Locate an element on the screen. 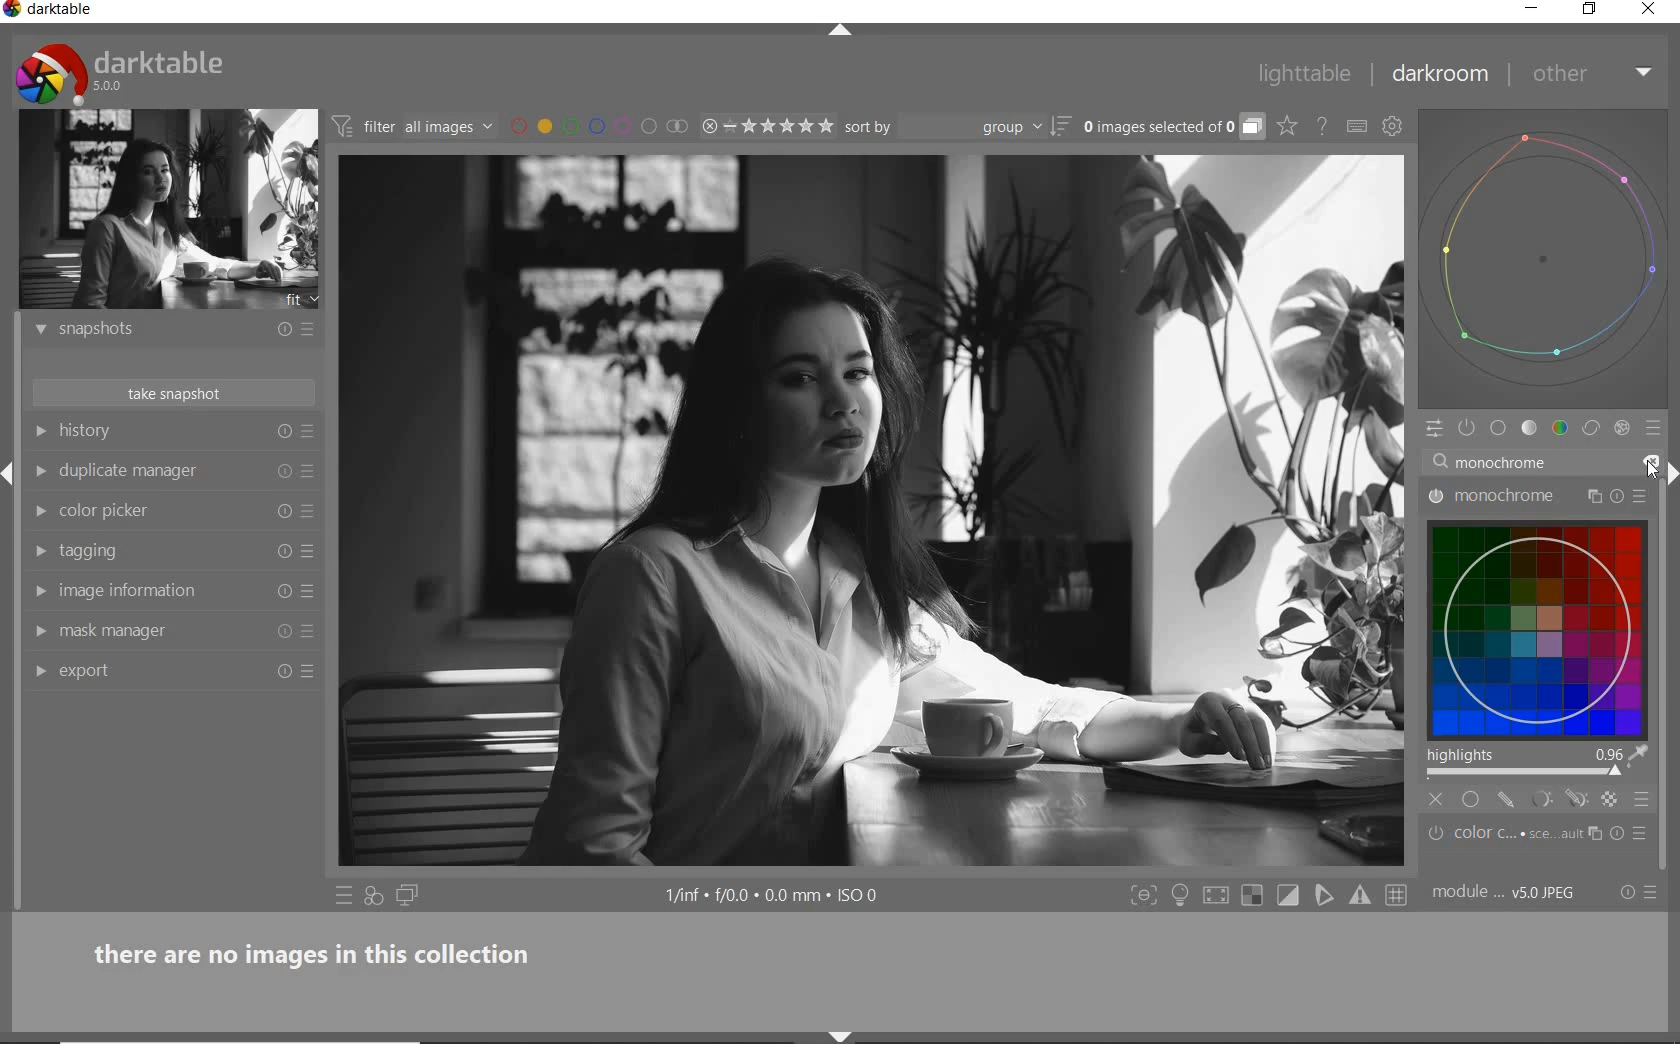 The width and height of the screenshot is (1680, 1044). display information is located at coordinates (774, 897).